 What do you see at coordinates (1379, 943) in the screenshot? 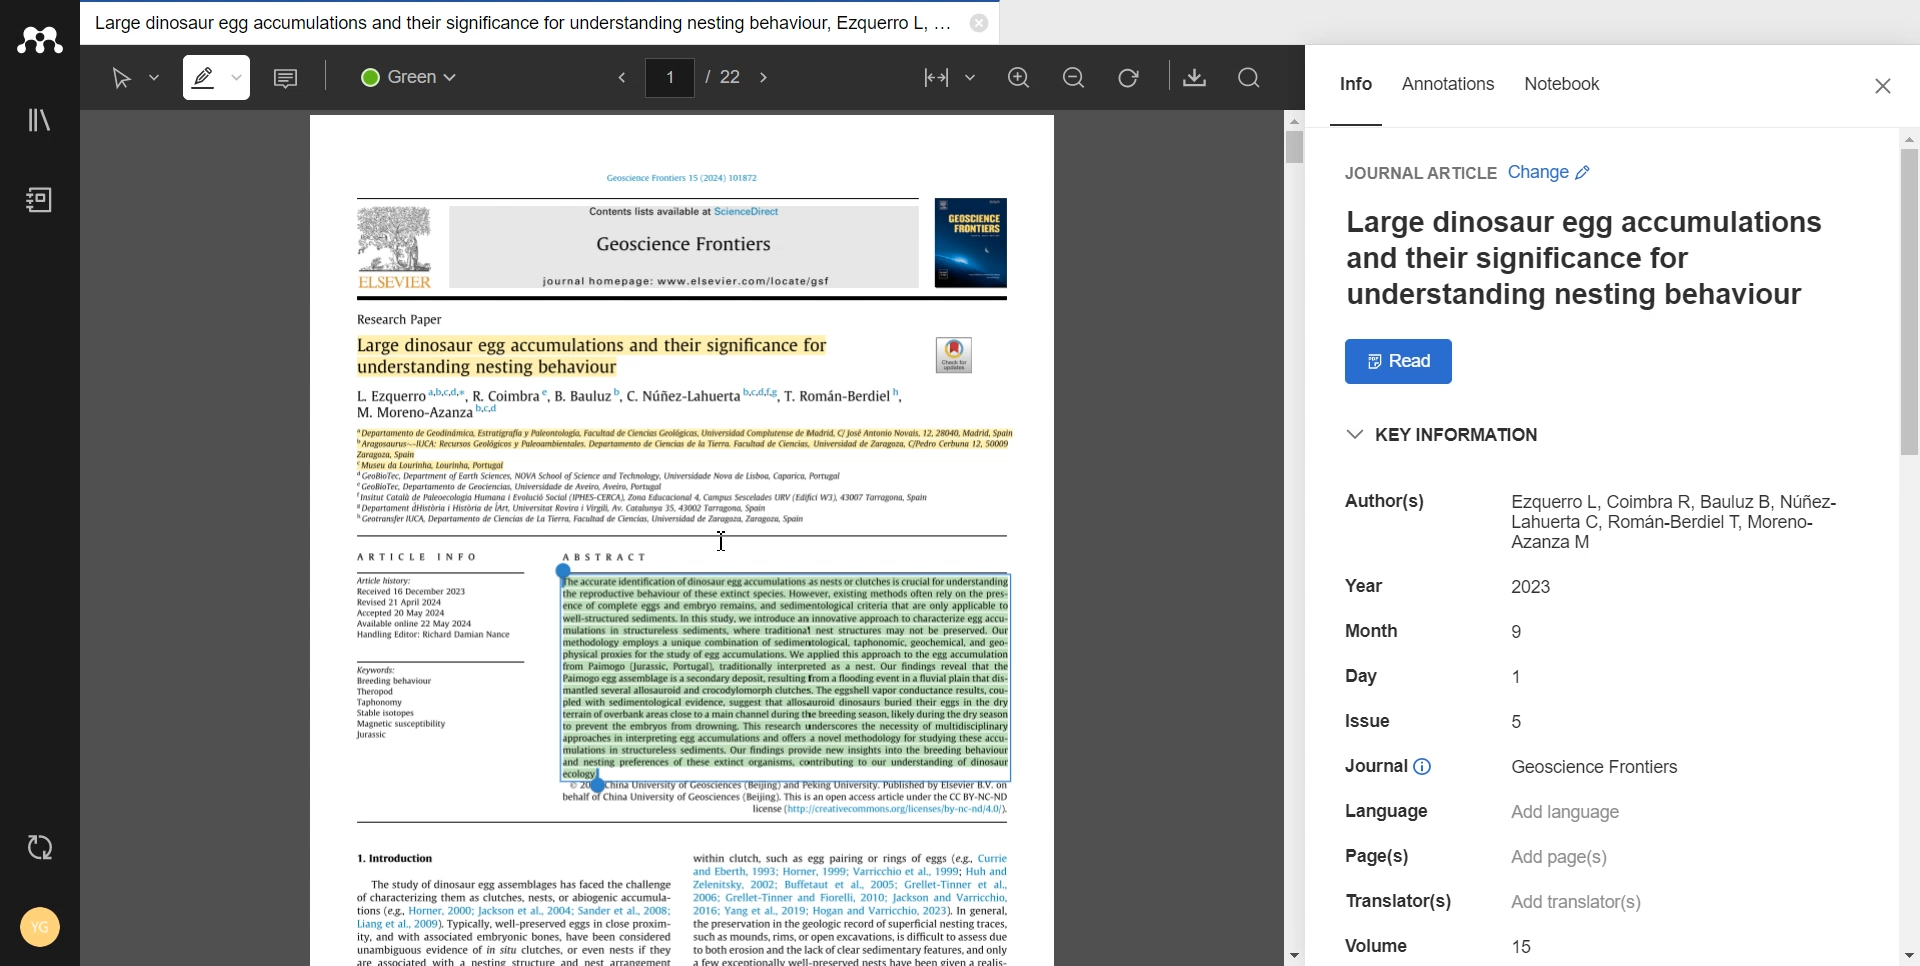
I see `Filetext` at bounding box center [1379, 943].